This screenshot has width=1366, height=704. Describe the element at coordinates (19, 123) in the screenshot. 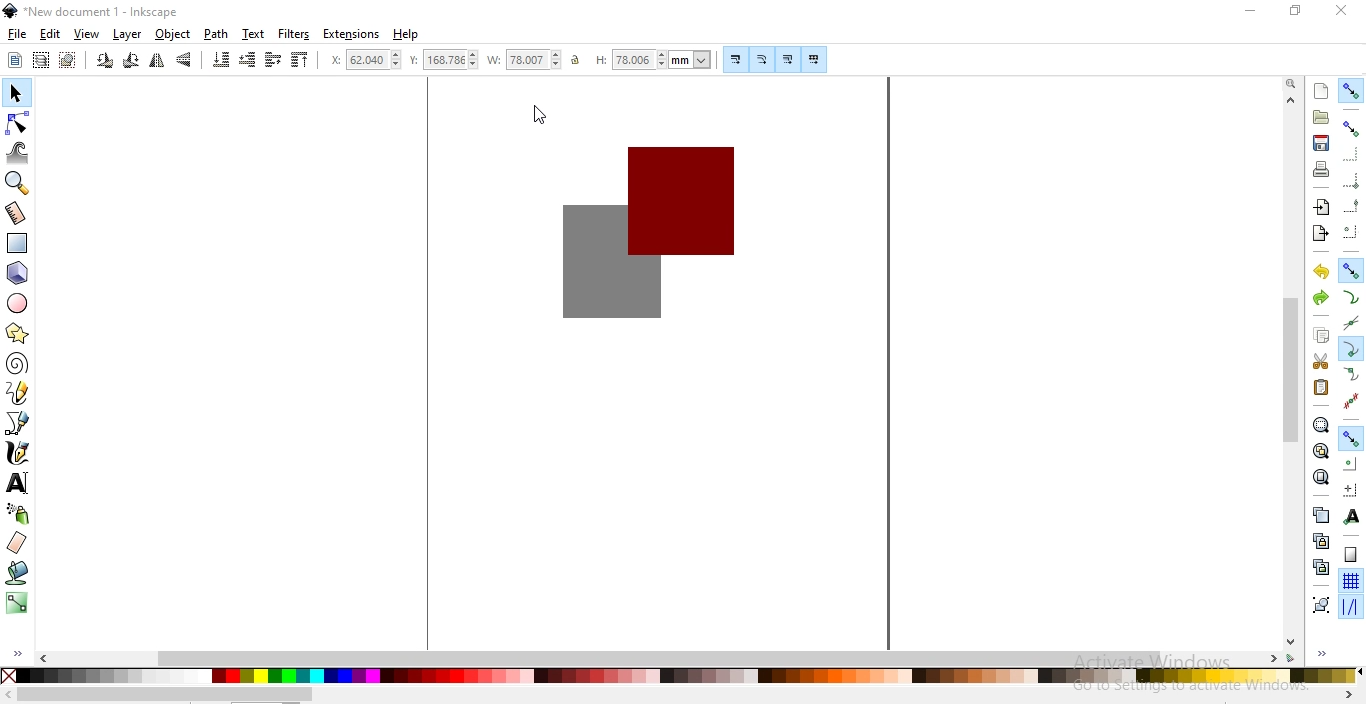

I see `edit paths by nodes` at that location.